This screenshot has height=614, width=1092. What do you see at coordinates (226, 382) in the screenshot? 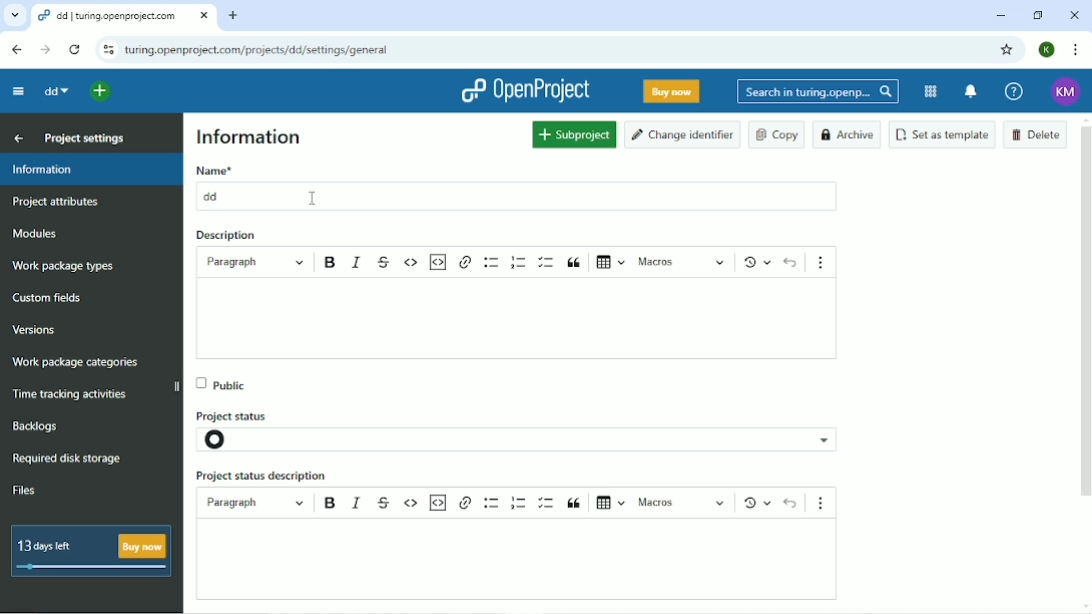
I see `Public` at bounding box center [226, 382].